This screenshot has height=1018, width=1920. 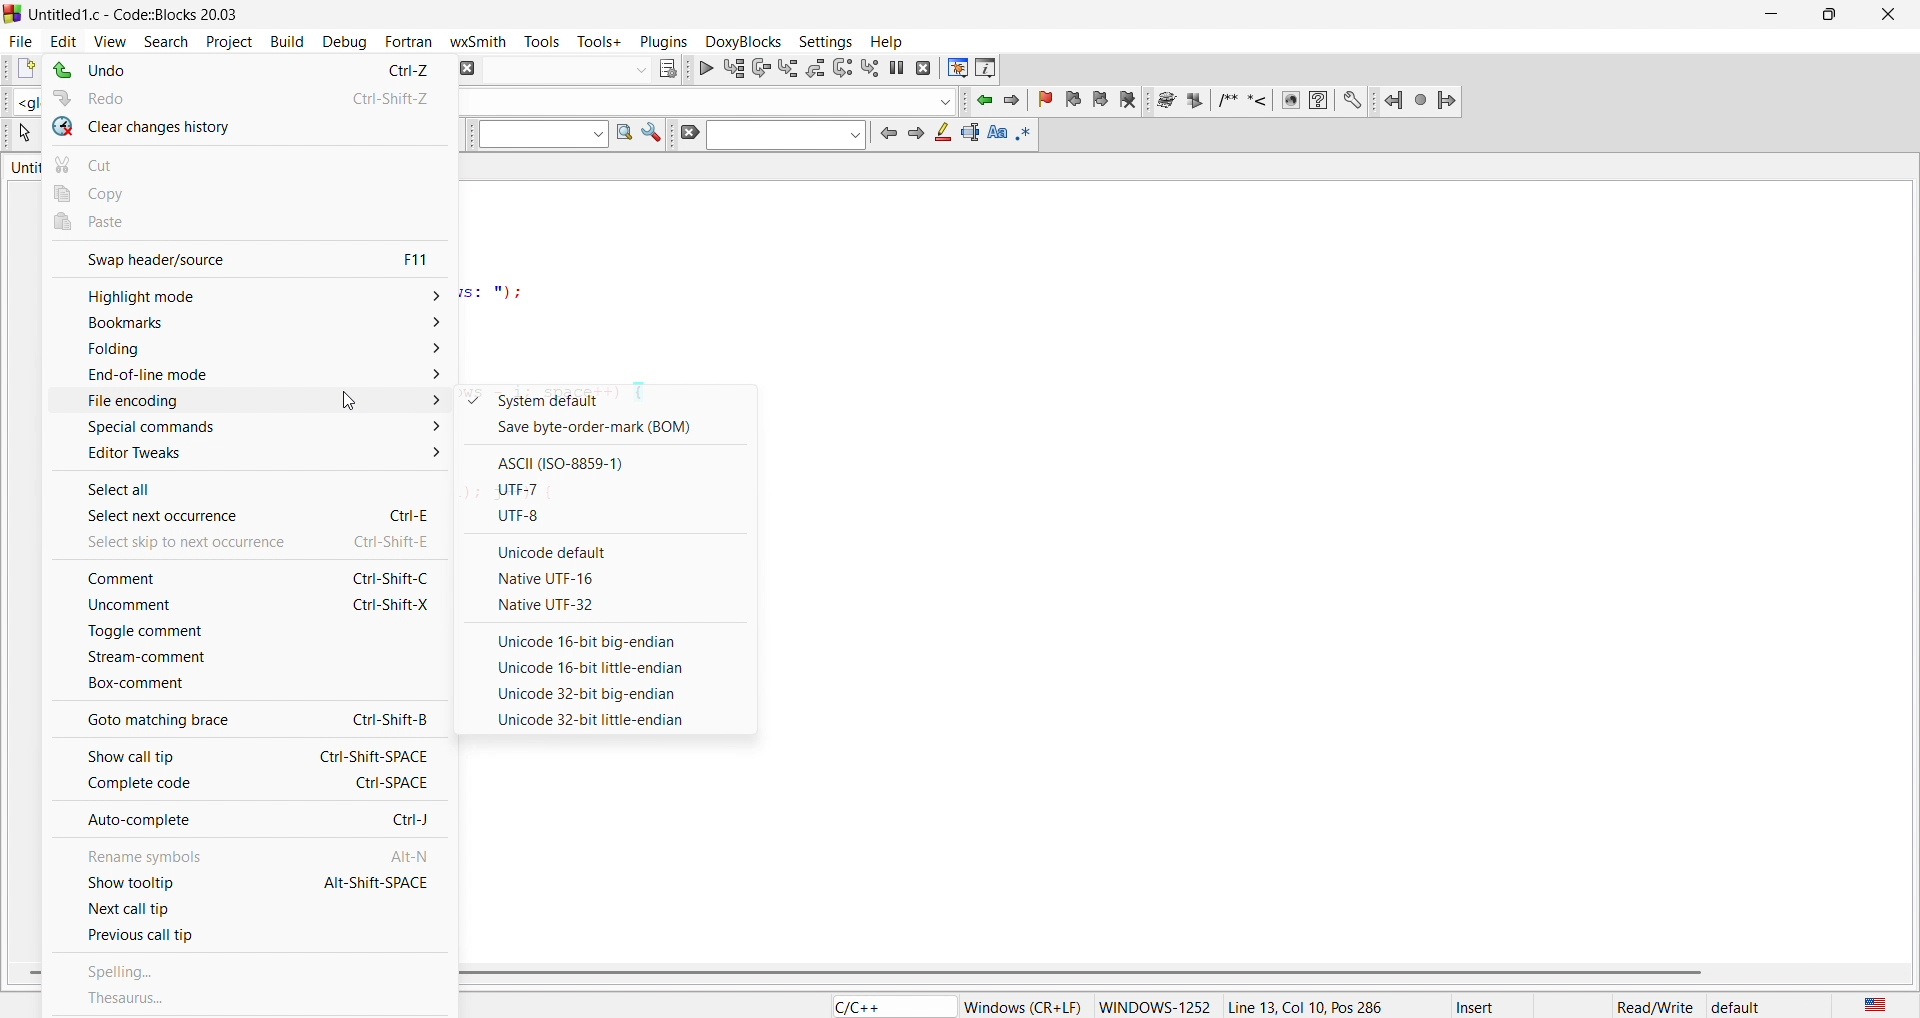 What do you see at coordinates (240, 72) in the screenshot?
I see `undo` at bounding box center [240, 72].